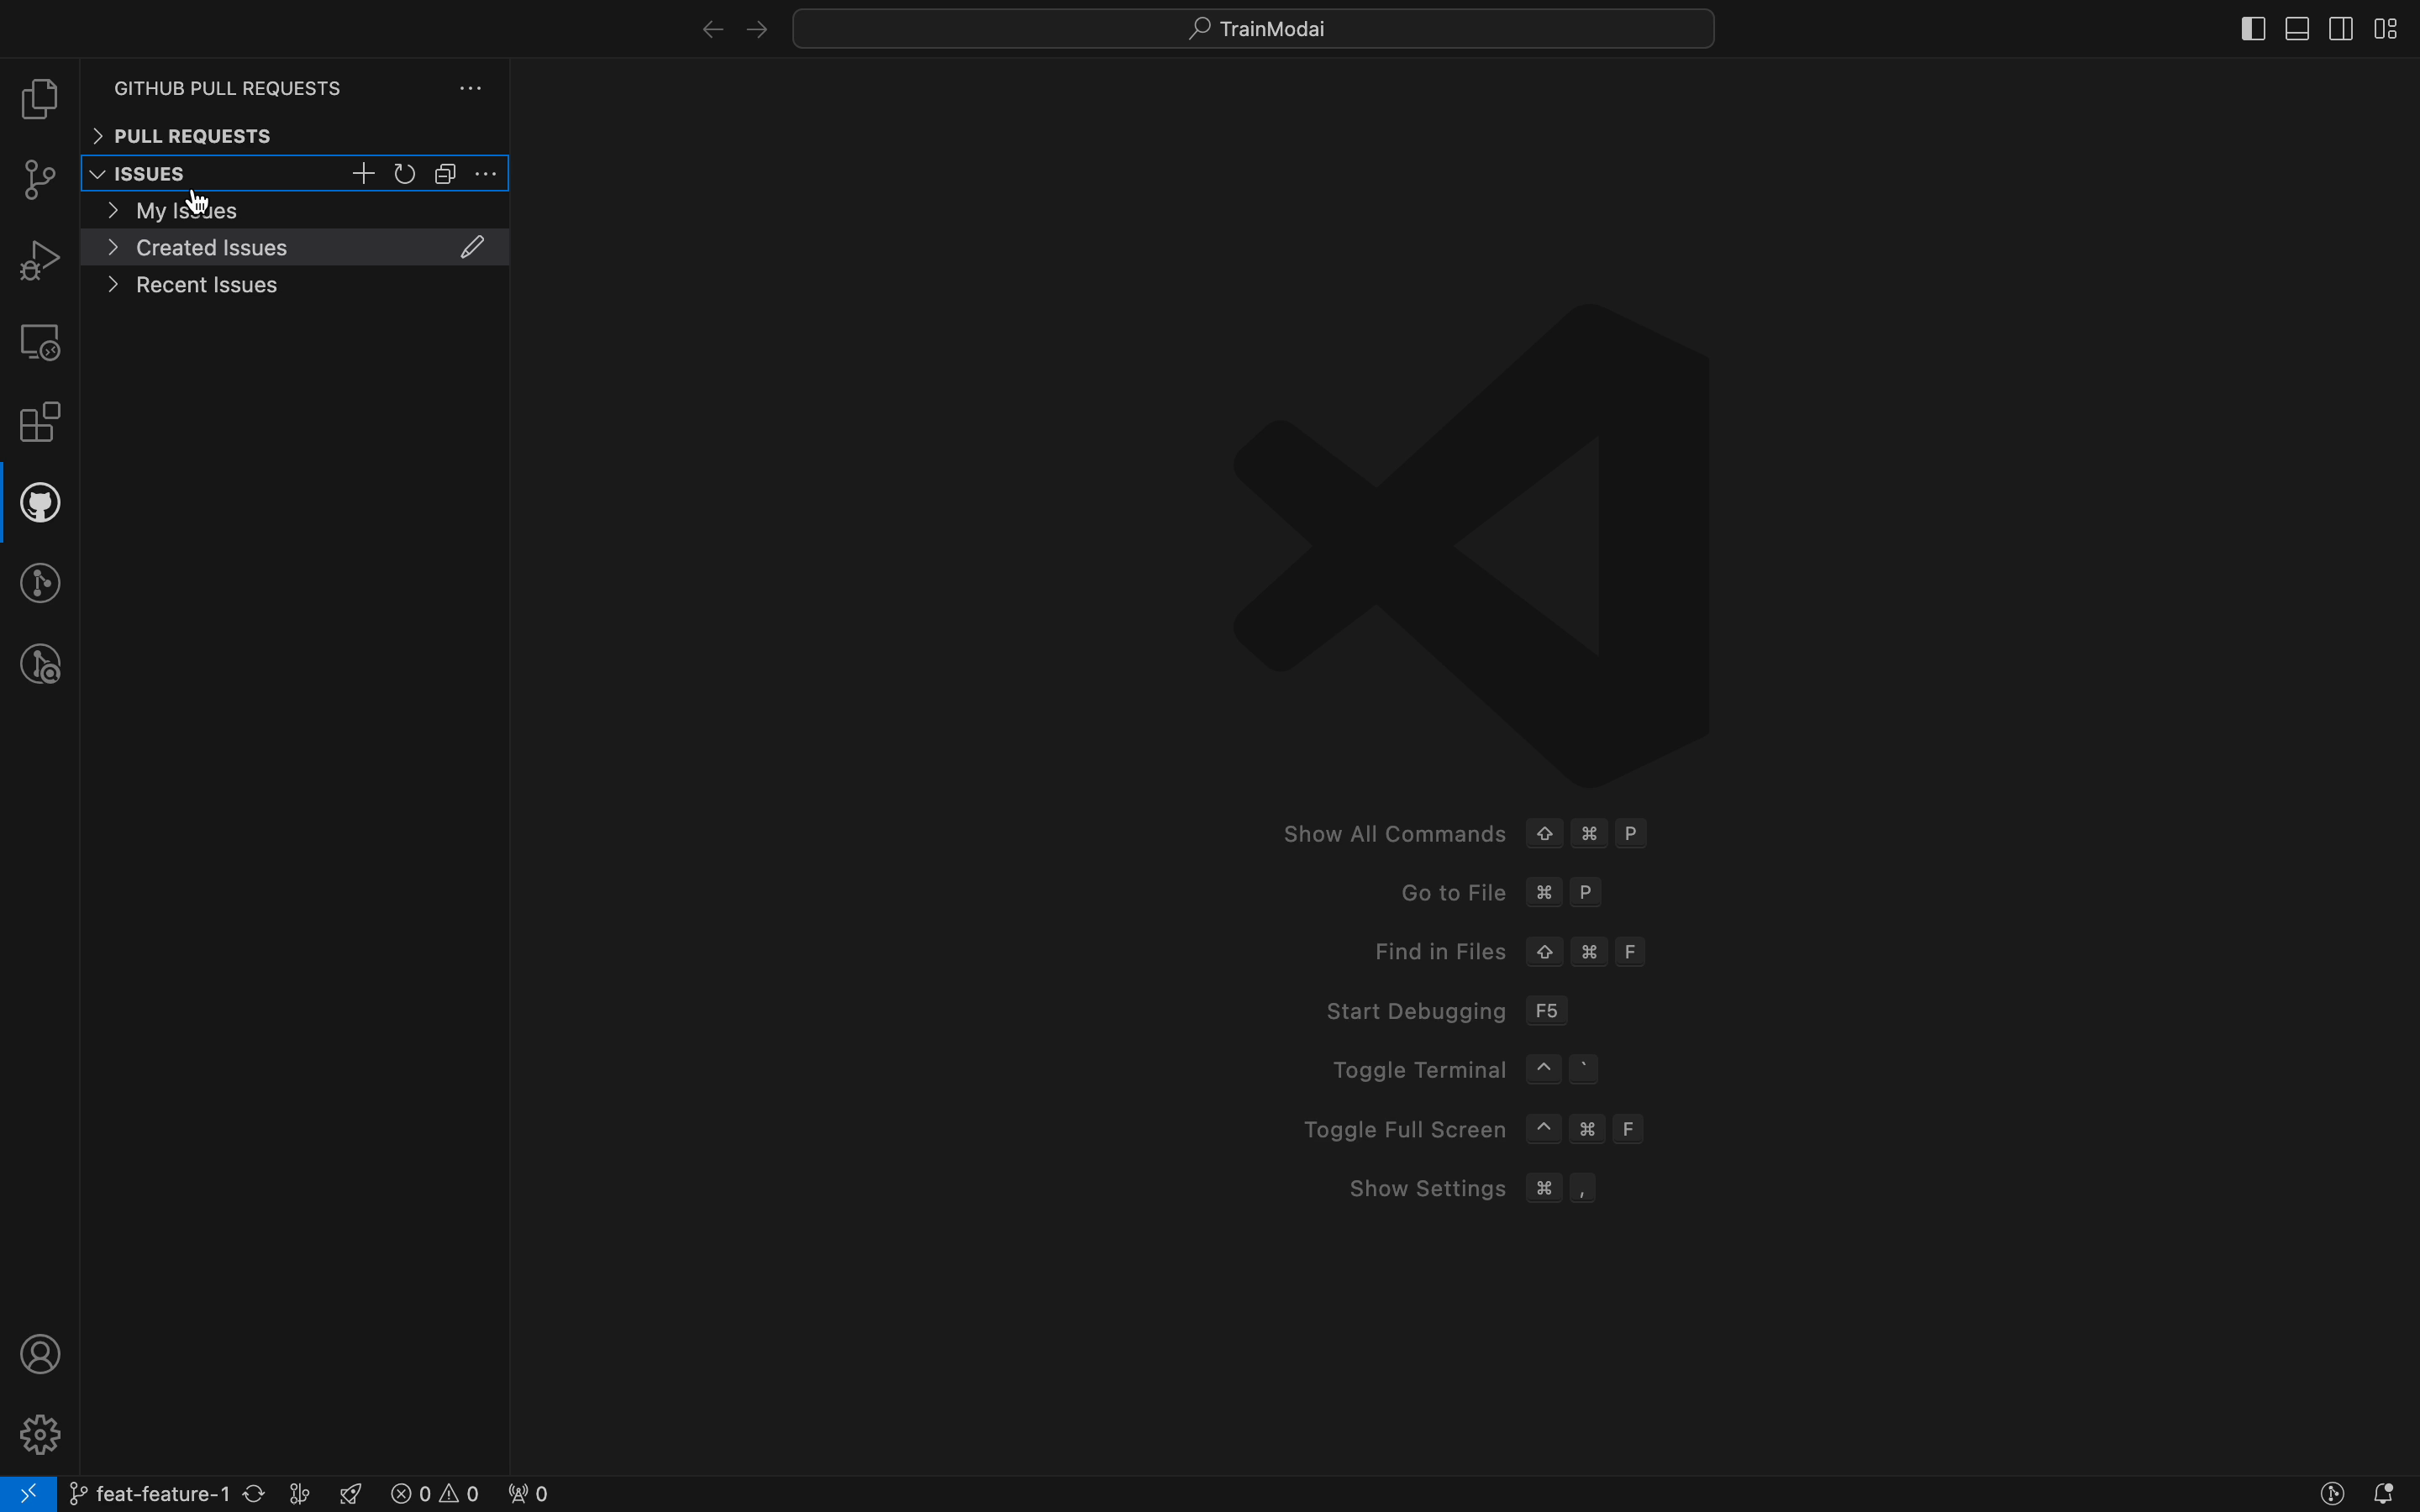  Describe the element at coordinates (42, 183) in the screenshot. I see `git panel` at that location.